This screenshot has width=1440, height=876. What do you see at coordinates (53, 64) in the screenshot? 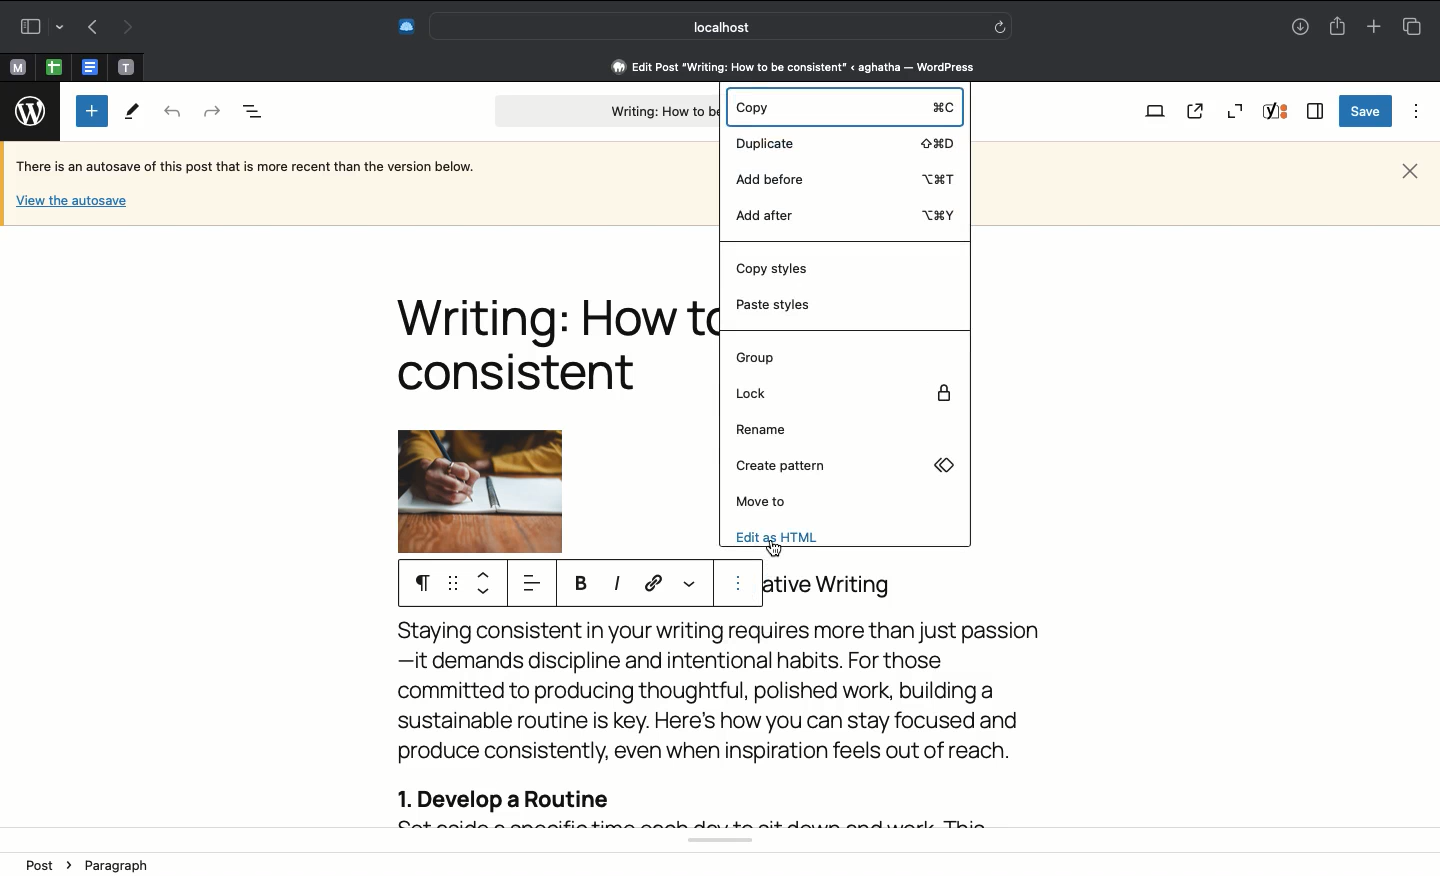
I see `pinned tab, google sheet` at bounding box center [53, 64].